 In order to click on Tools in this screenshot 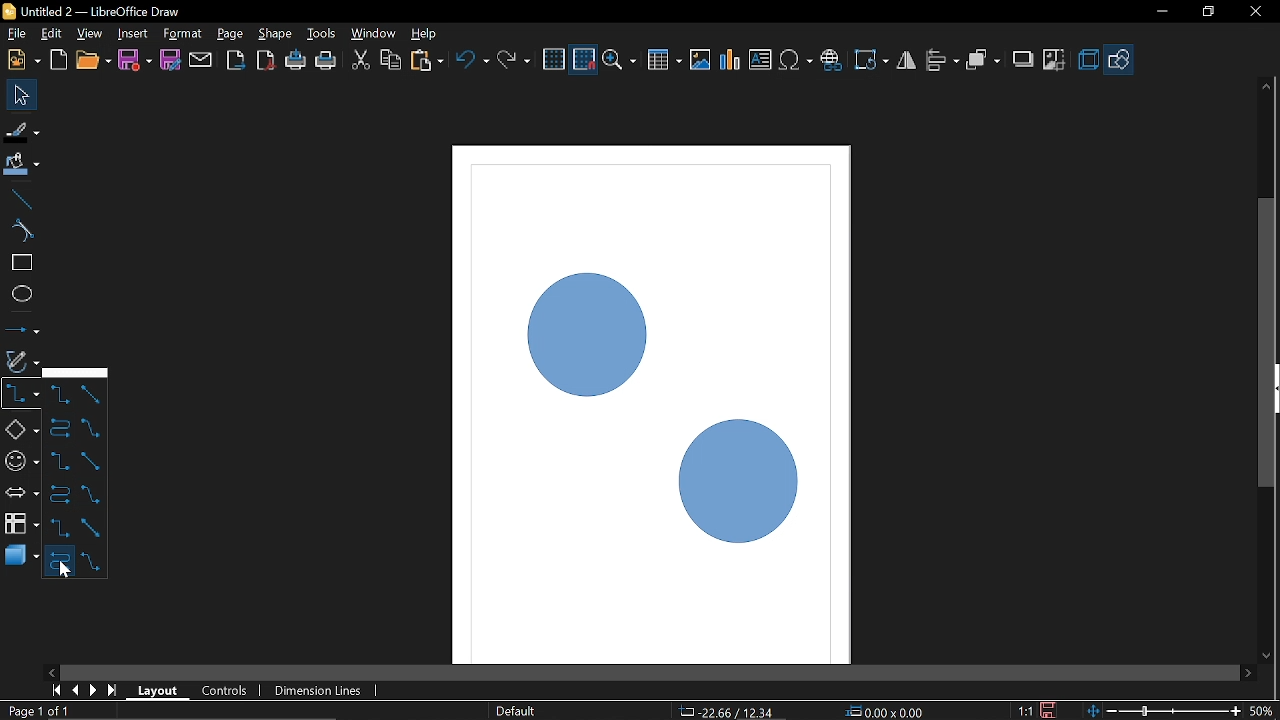, I will do `click(323, 35)`.